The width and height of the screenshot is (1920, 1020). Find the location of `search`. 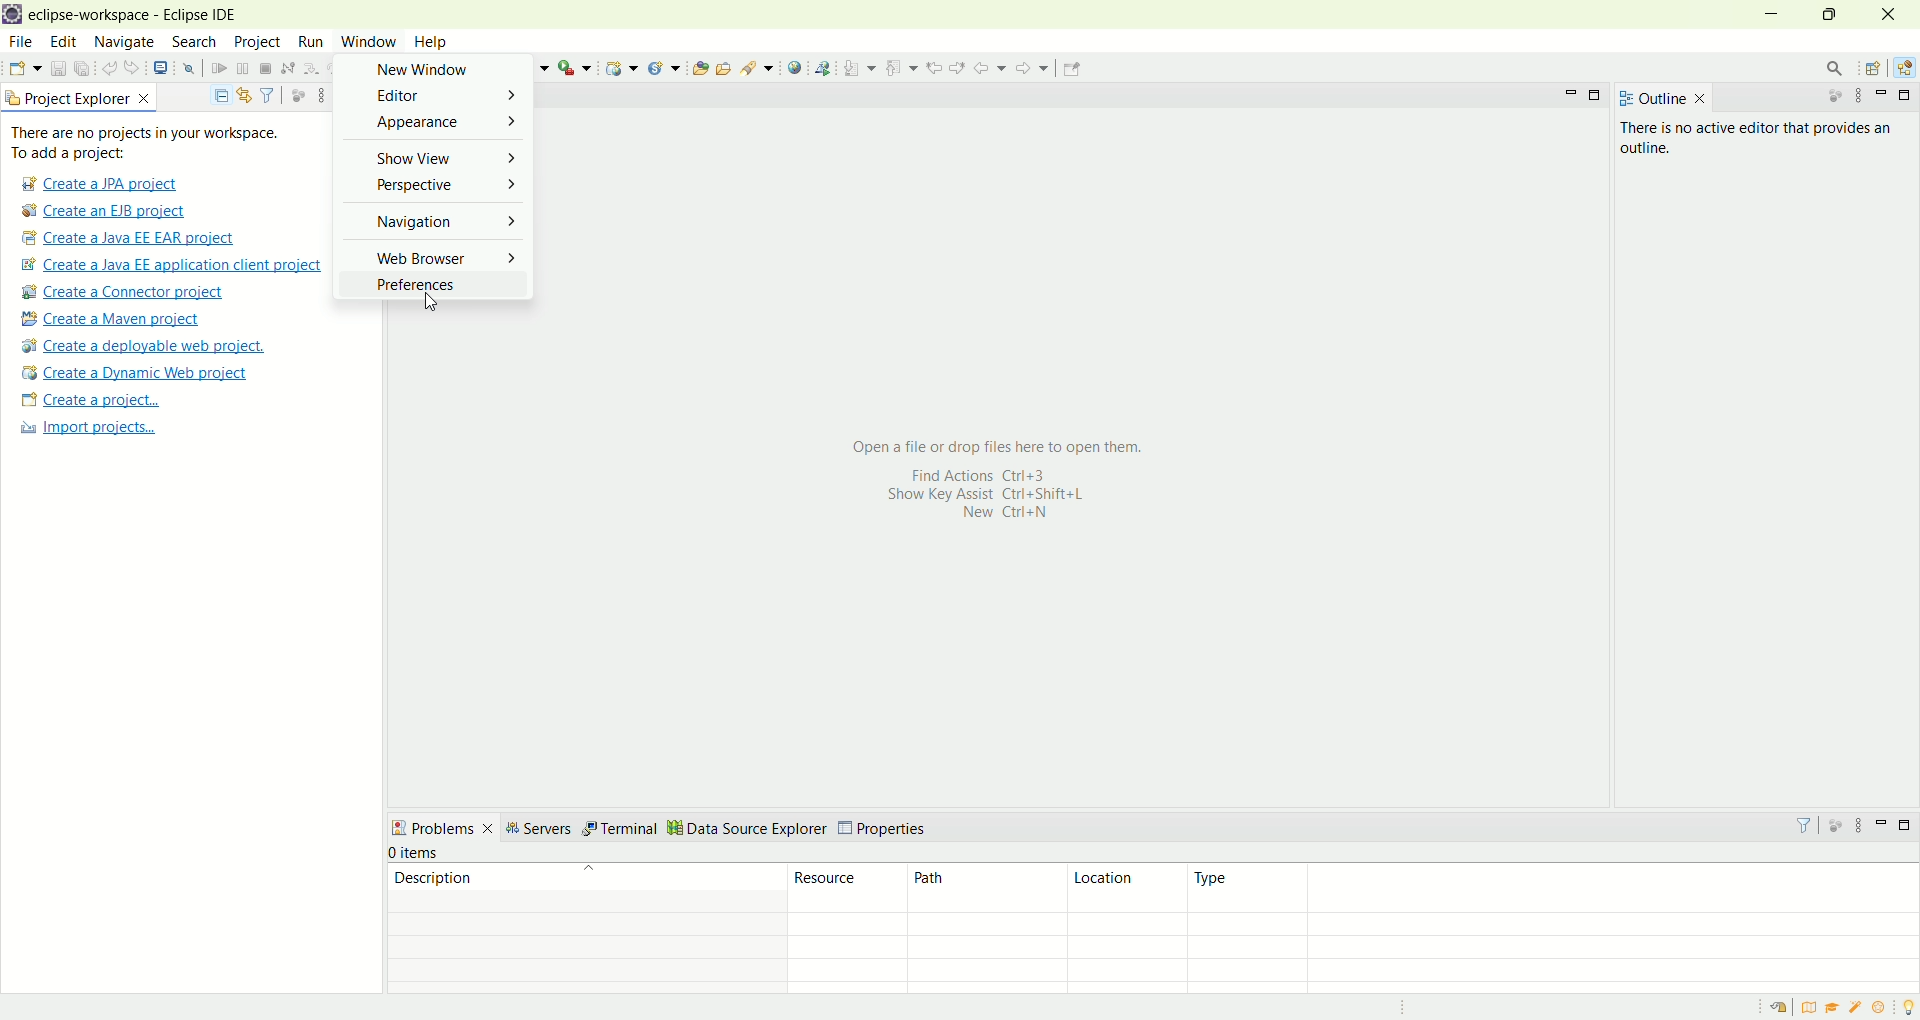

search is located at coordinates (1828, 68).